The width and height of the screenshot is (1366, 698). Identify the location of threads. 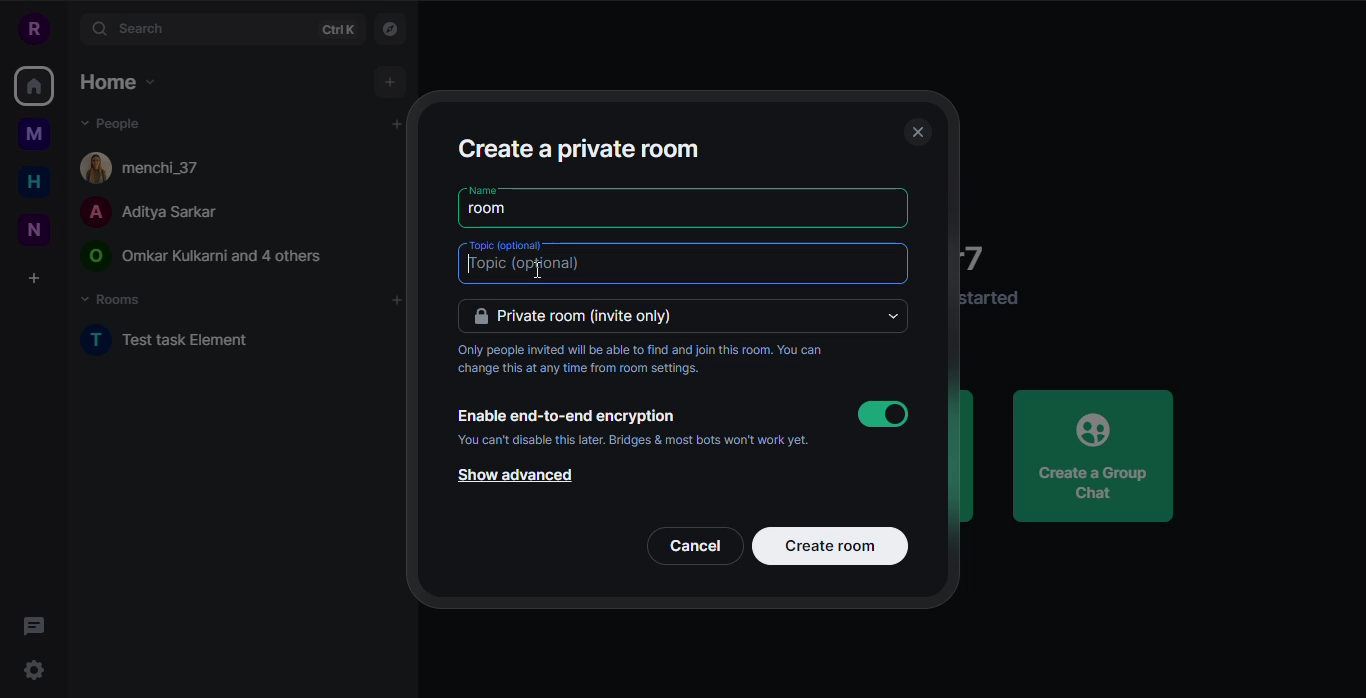
(39, 626).